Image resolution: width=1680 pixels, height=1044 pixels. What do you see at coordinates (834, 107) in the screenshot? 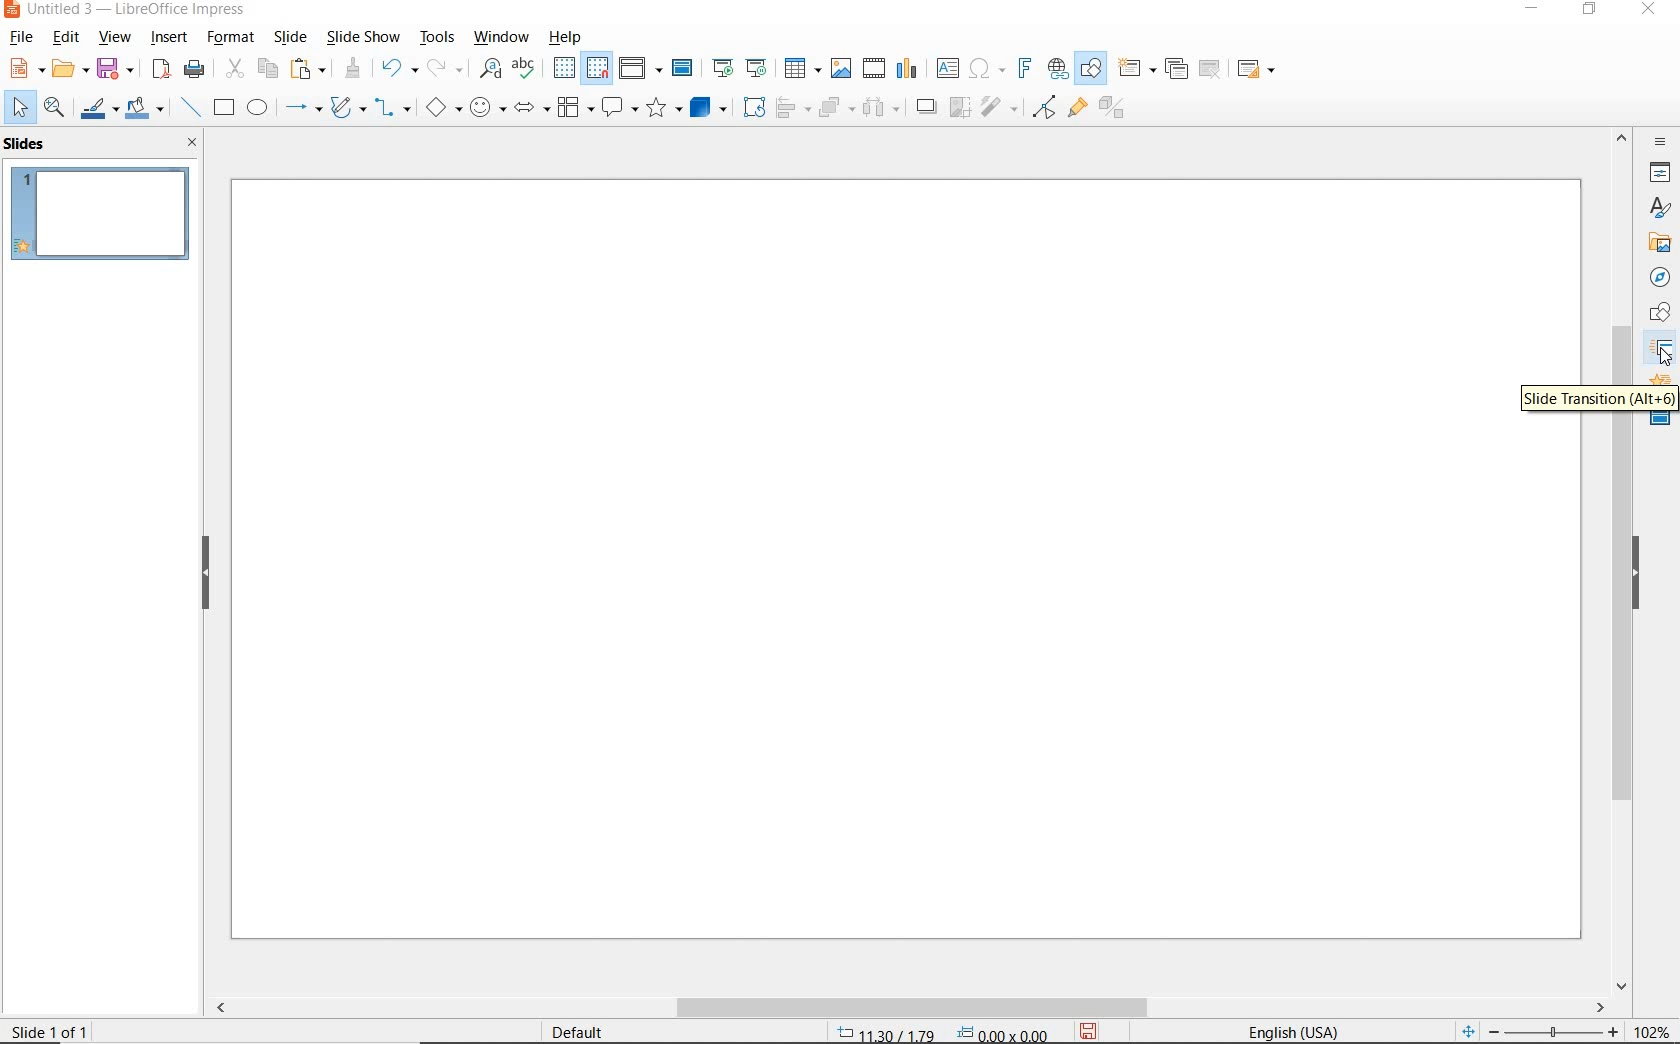
I see `ARRANGE` at bounding box center [834, 107].